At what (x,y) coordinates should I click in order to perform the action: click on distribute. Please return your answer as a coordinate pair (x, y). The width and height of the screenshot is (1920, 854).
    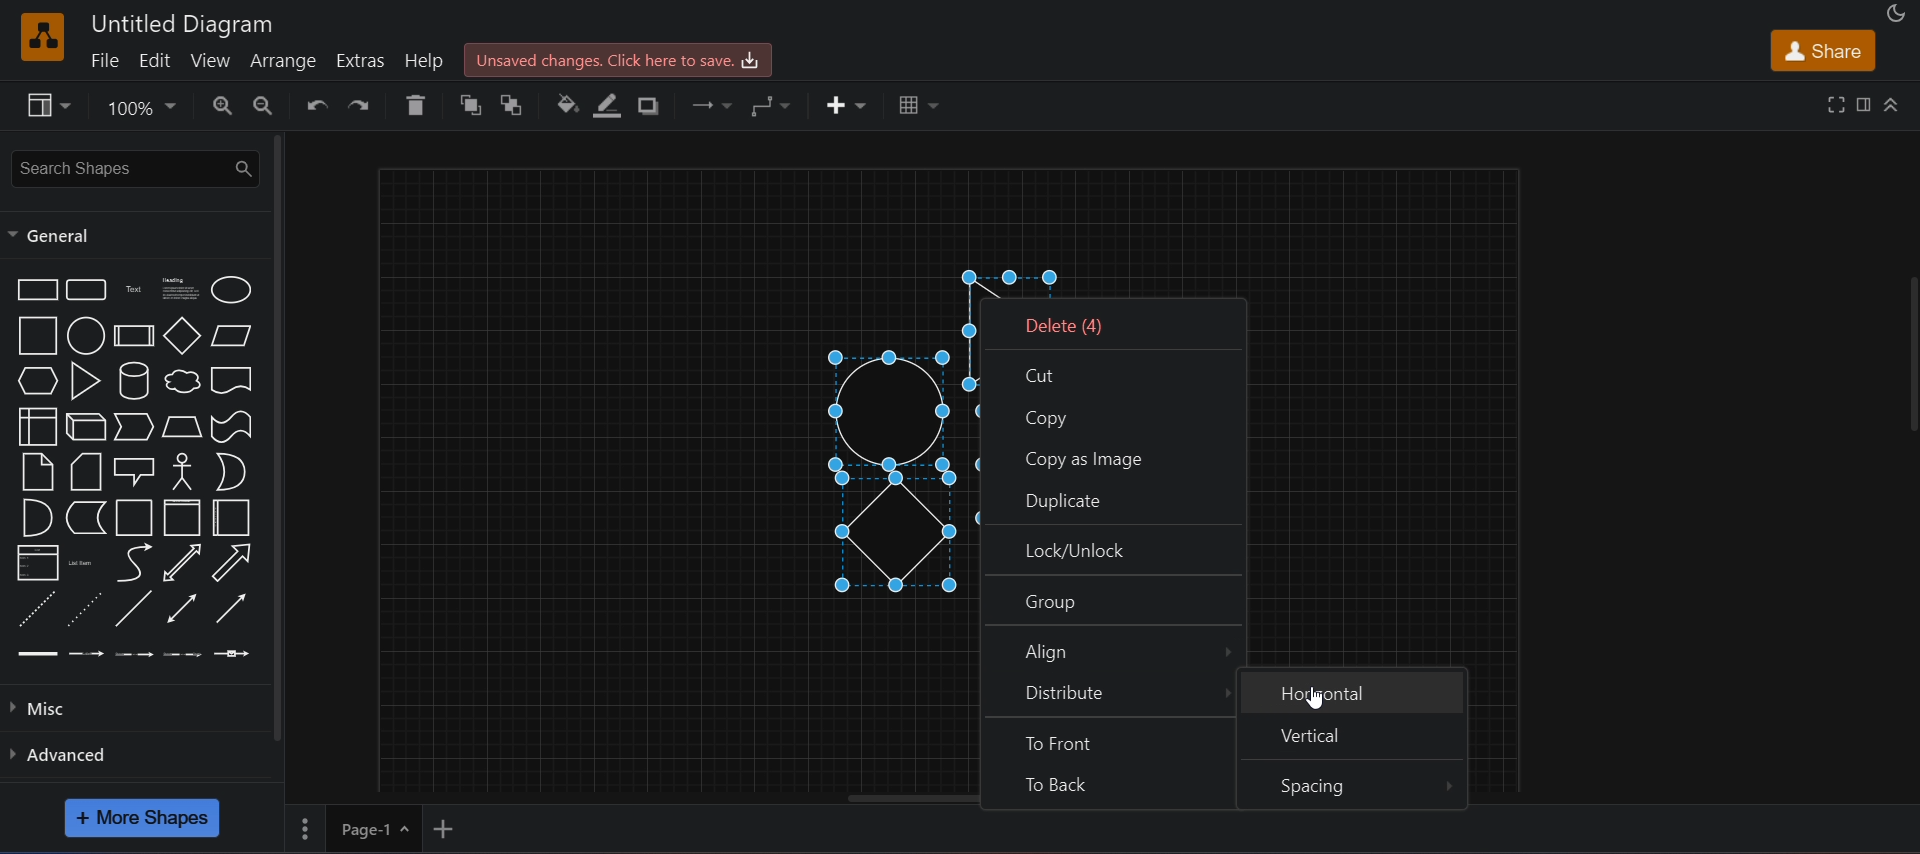
    Looking at the image, I should click on (1110, 694).